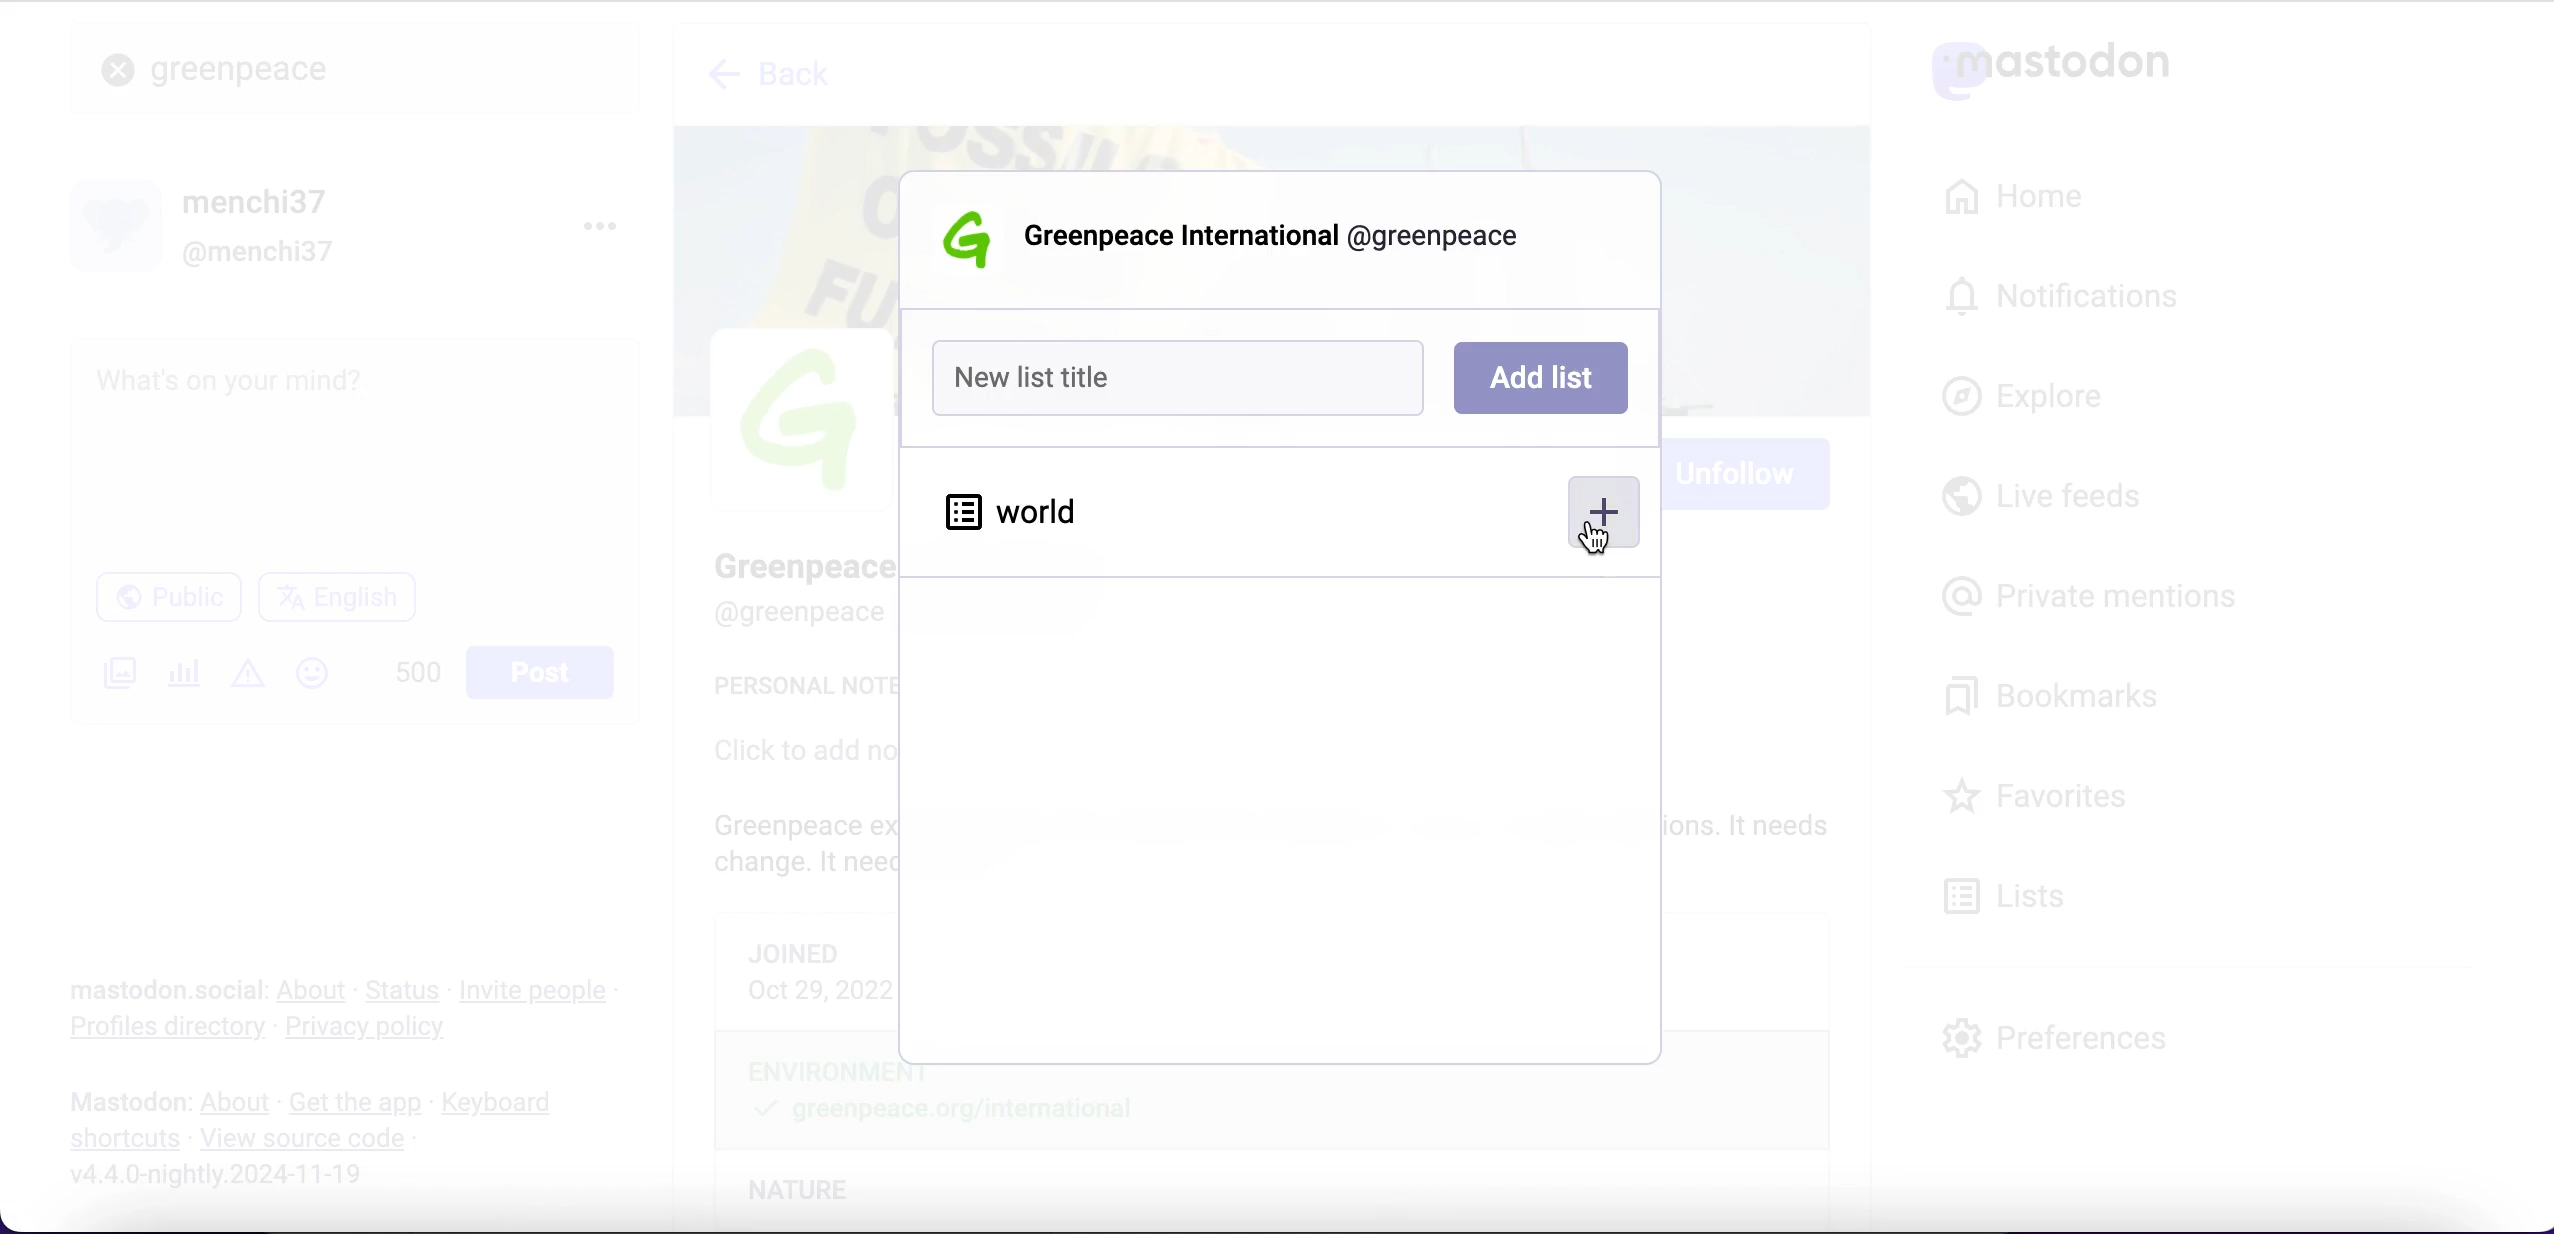 The image size is (2554, 1234). What do you see at coordinates (155, 1030) in the screenshot?
I see `profiles directory` at bounding box center [155, 1030].